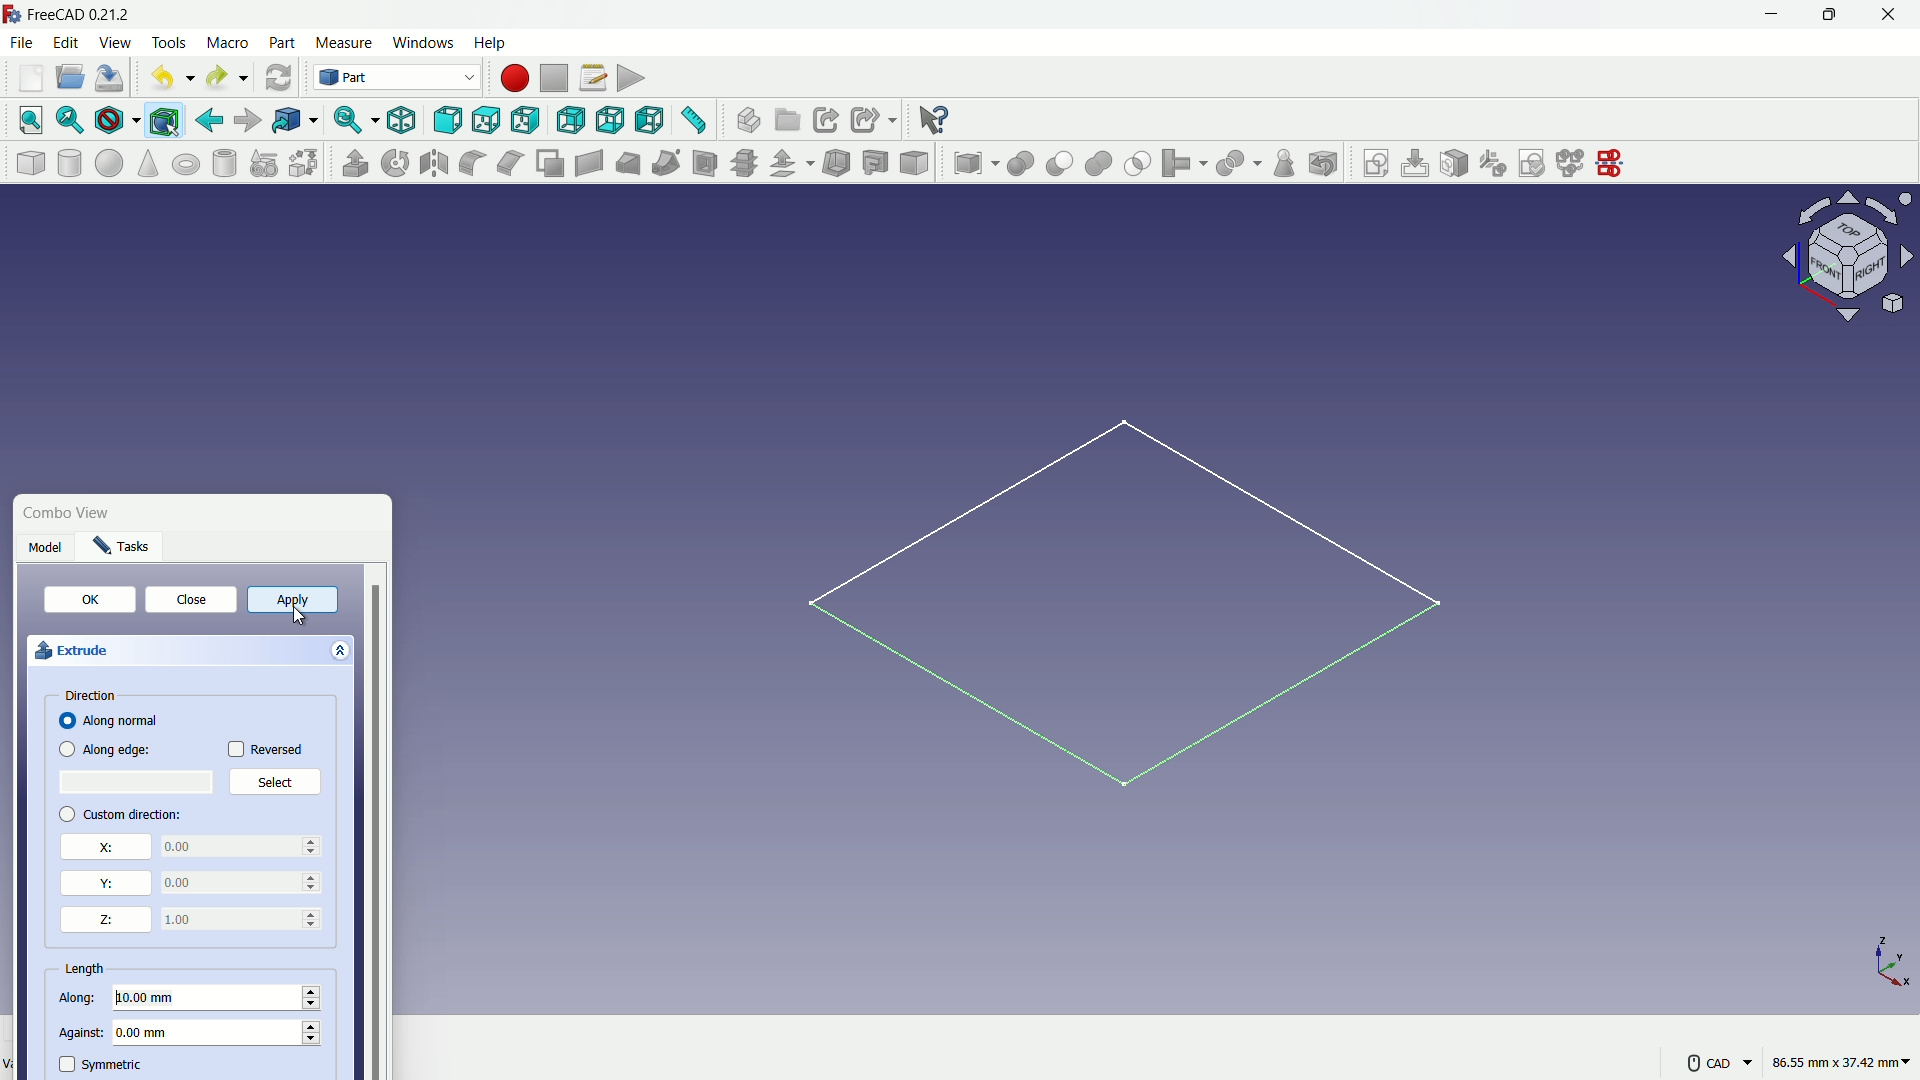  I want to click on logo, so click(14, 15).